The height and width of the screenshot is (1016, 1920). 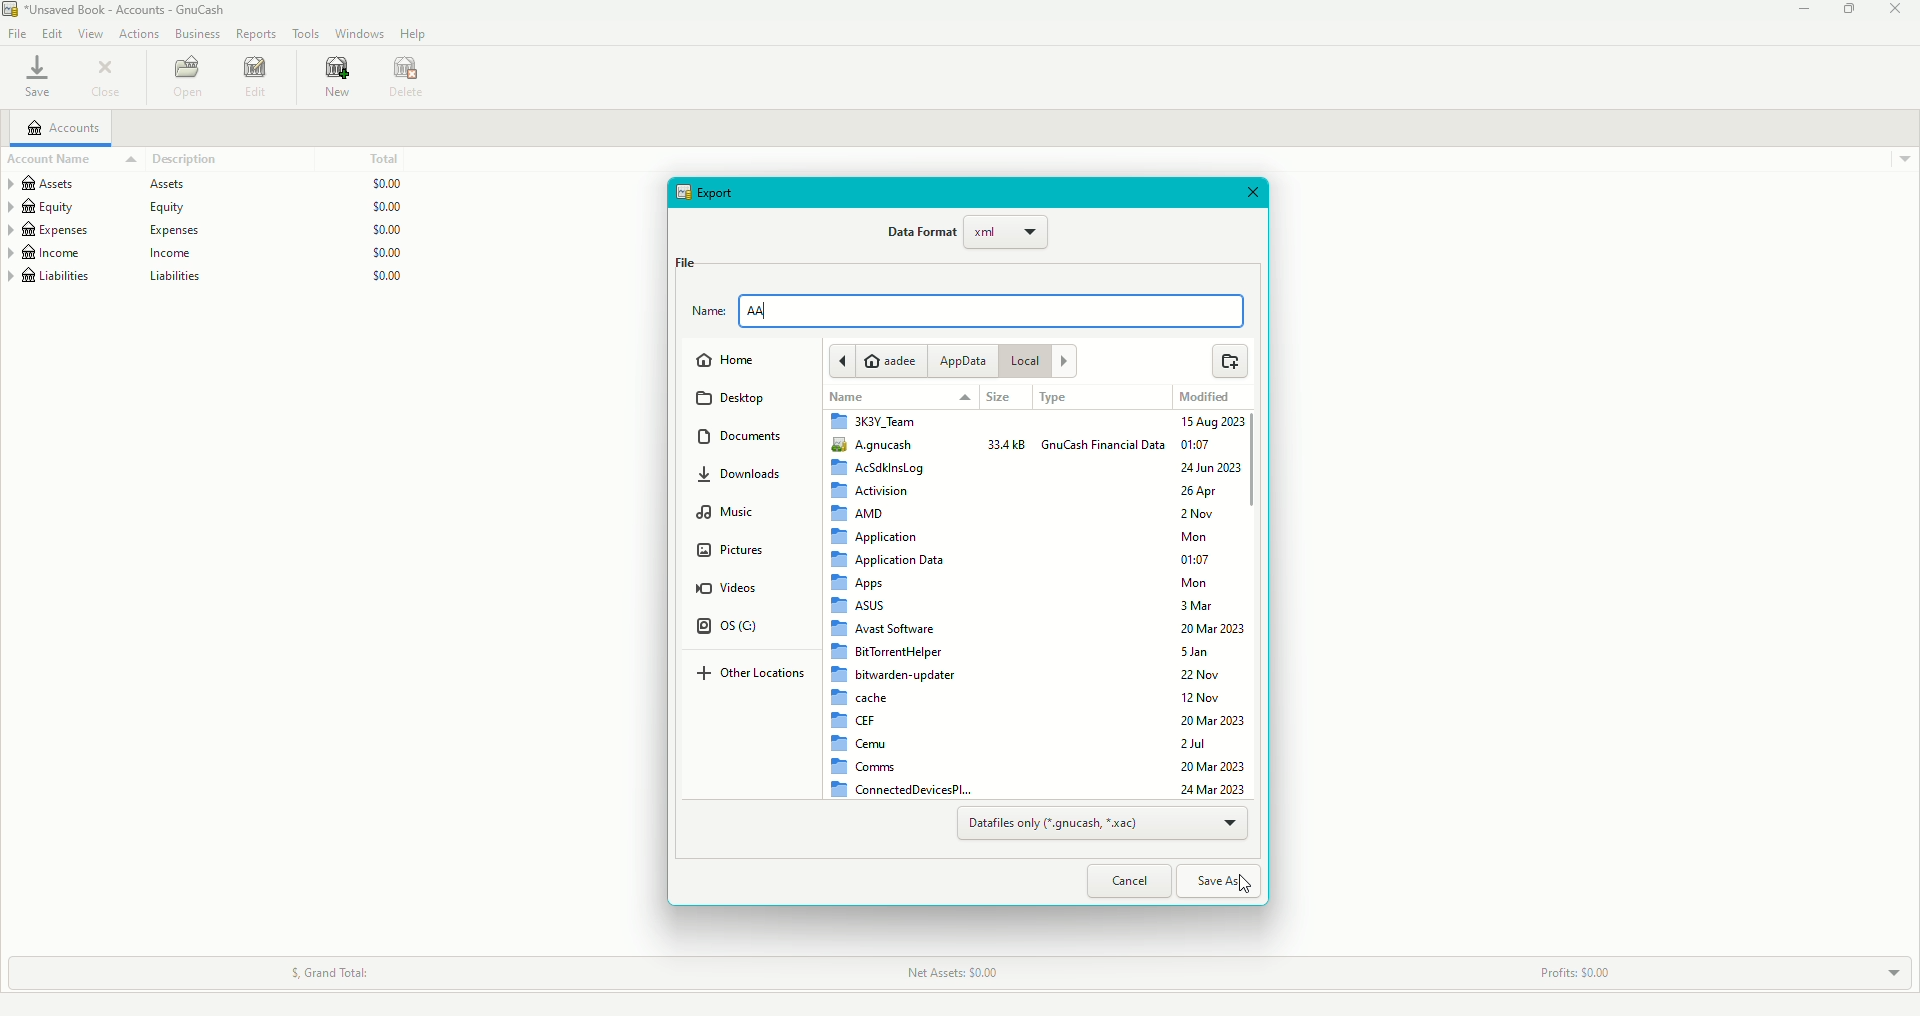 I want to click on Edit, so click(x=257, y=80).